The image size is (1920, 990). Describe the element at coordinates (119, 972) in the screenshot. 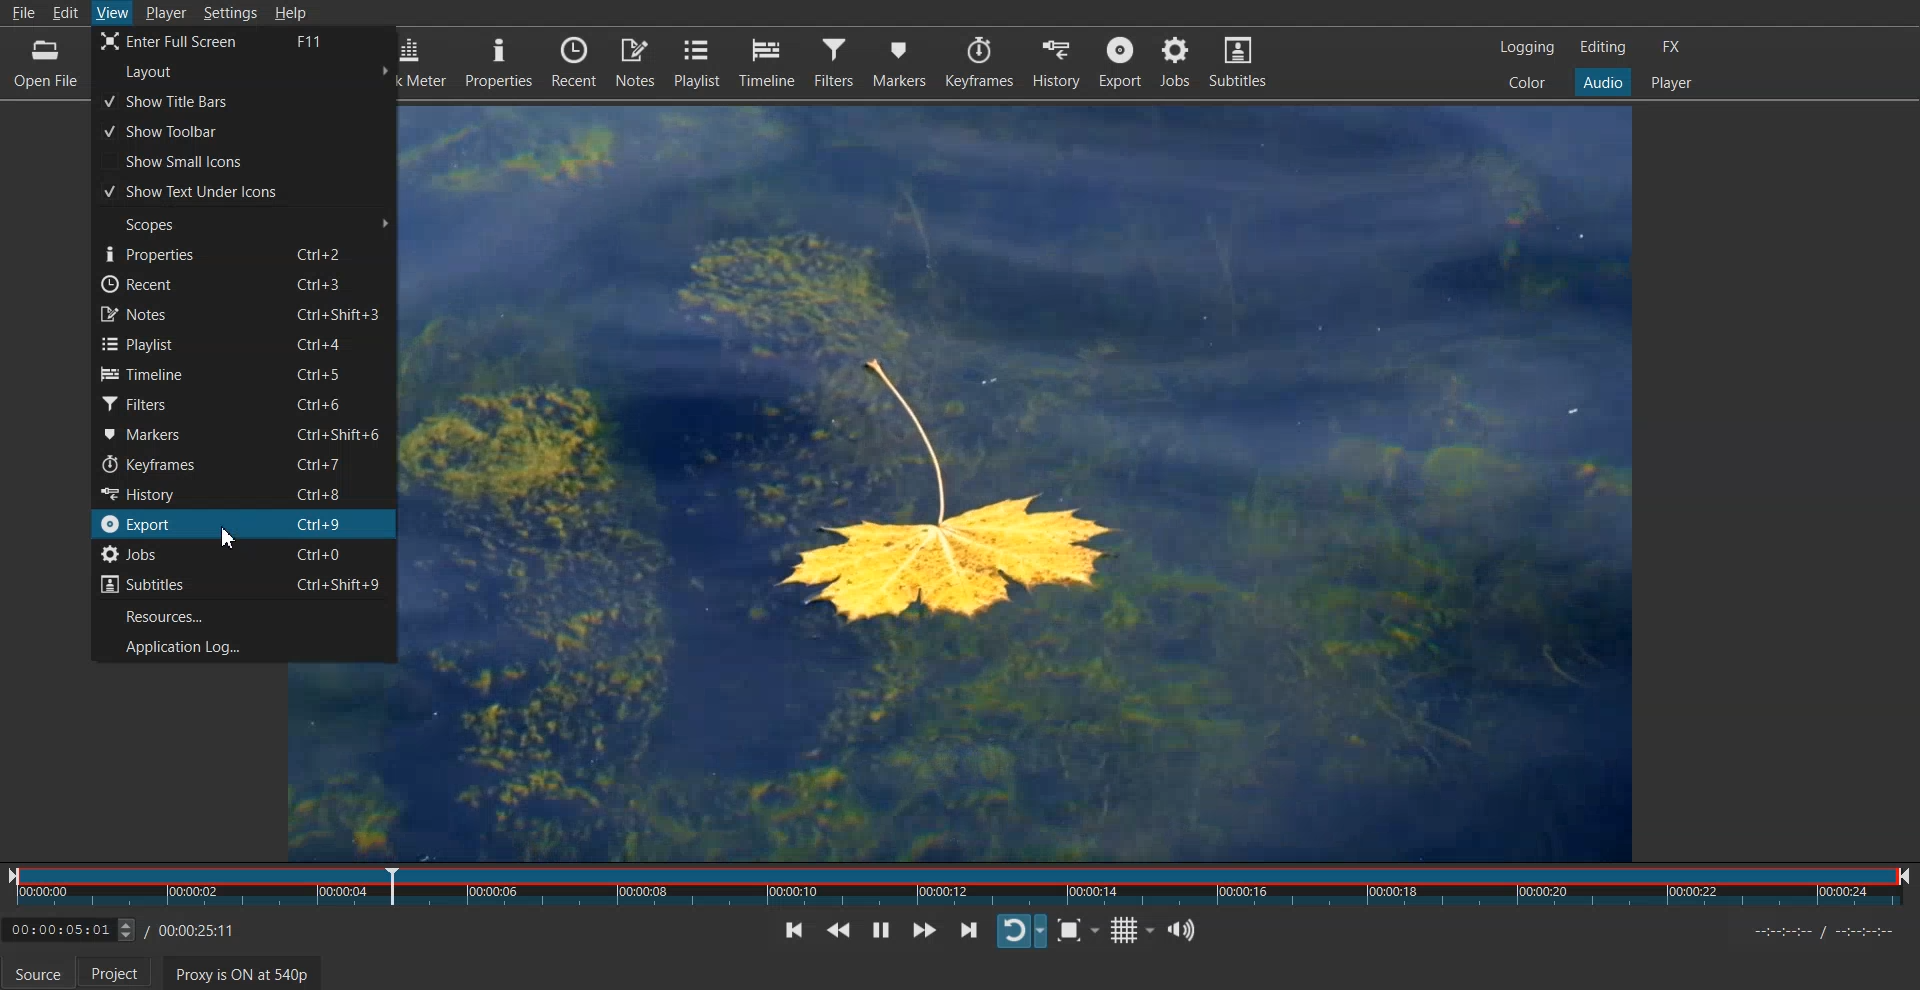

I see `Project` at that location.